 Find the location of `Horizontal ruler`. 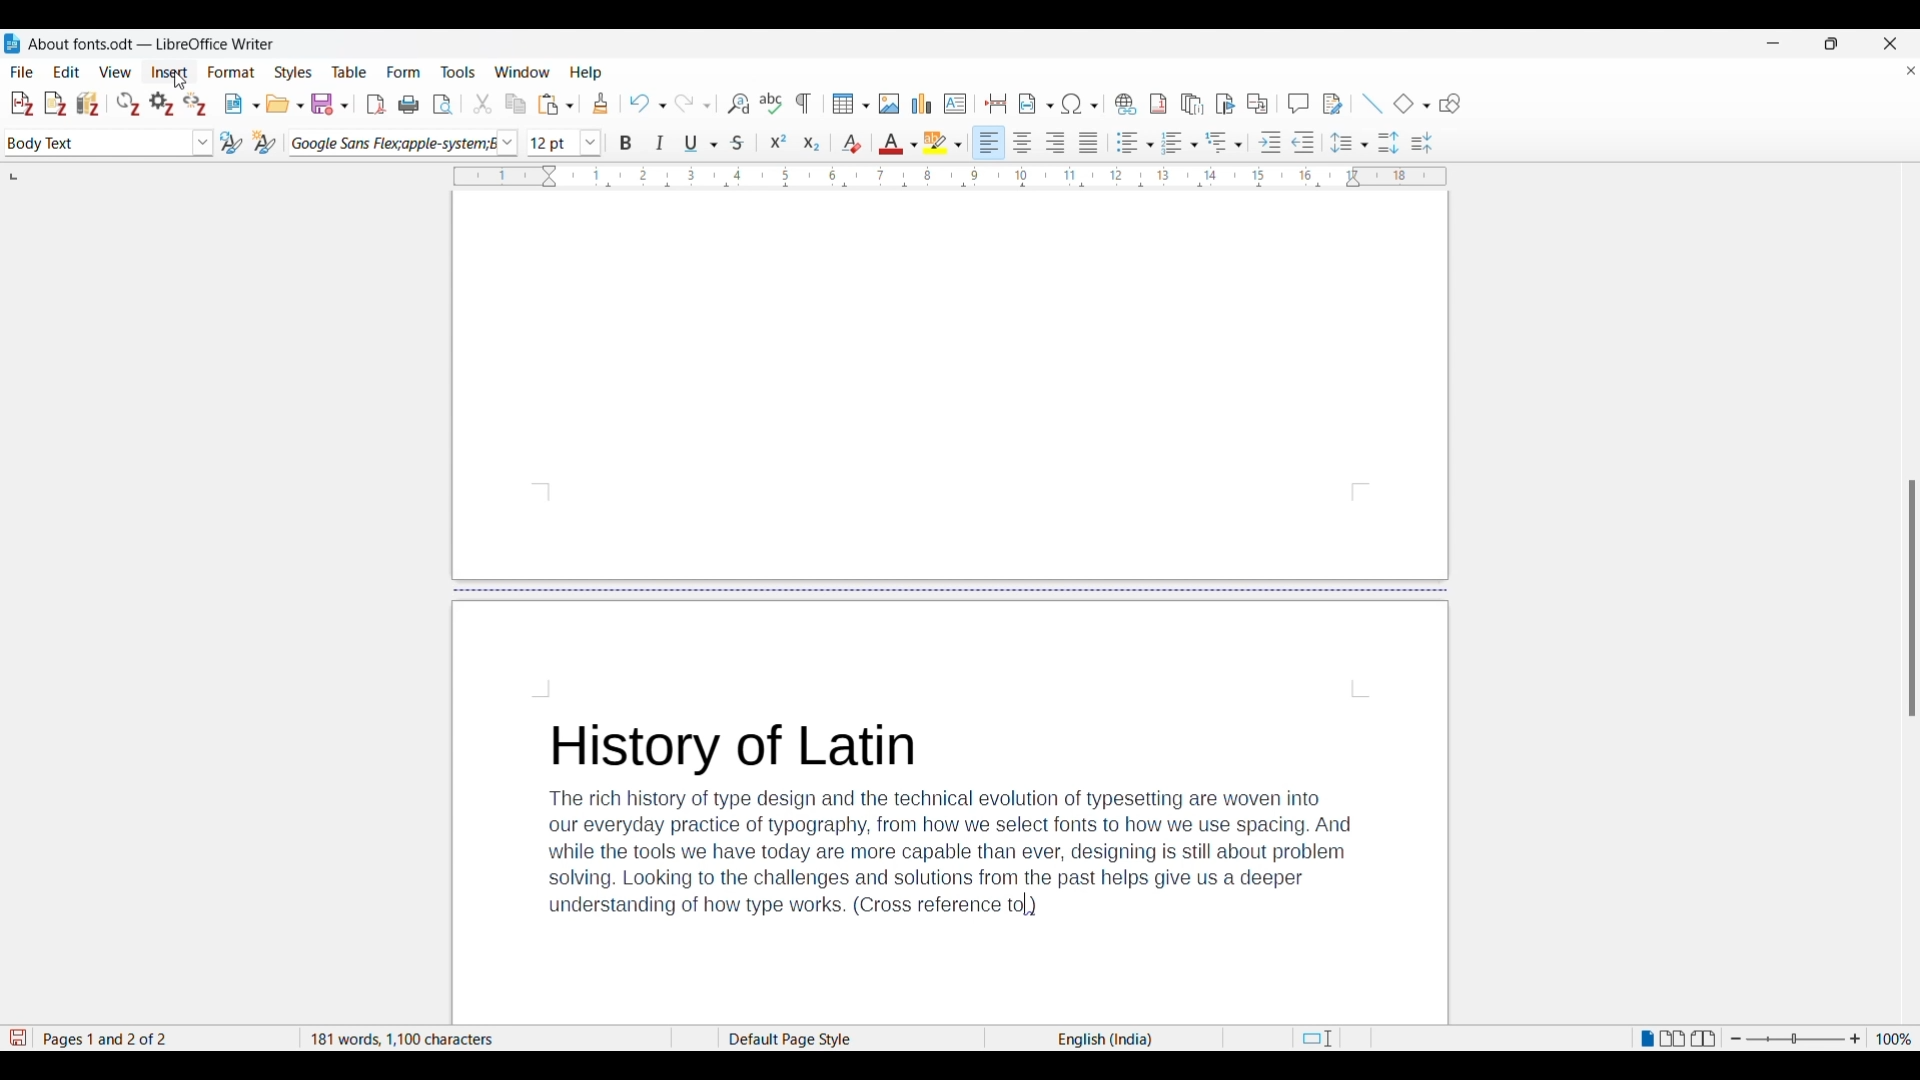

Horizontal ruler is located at coordinates (949, 177).